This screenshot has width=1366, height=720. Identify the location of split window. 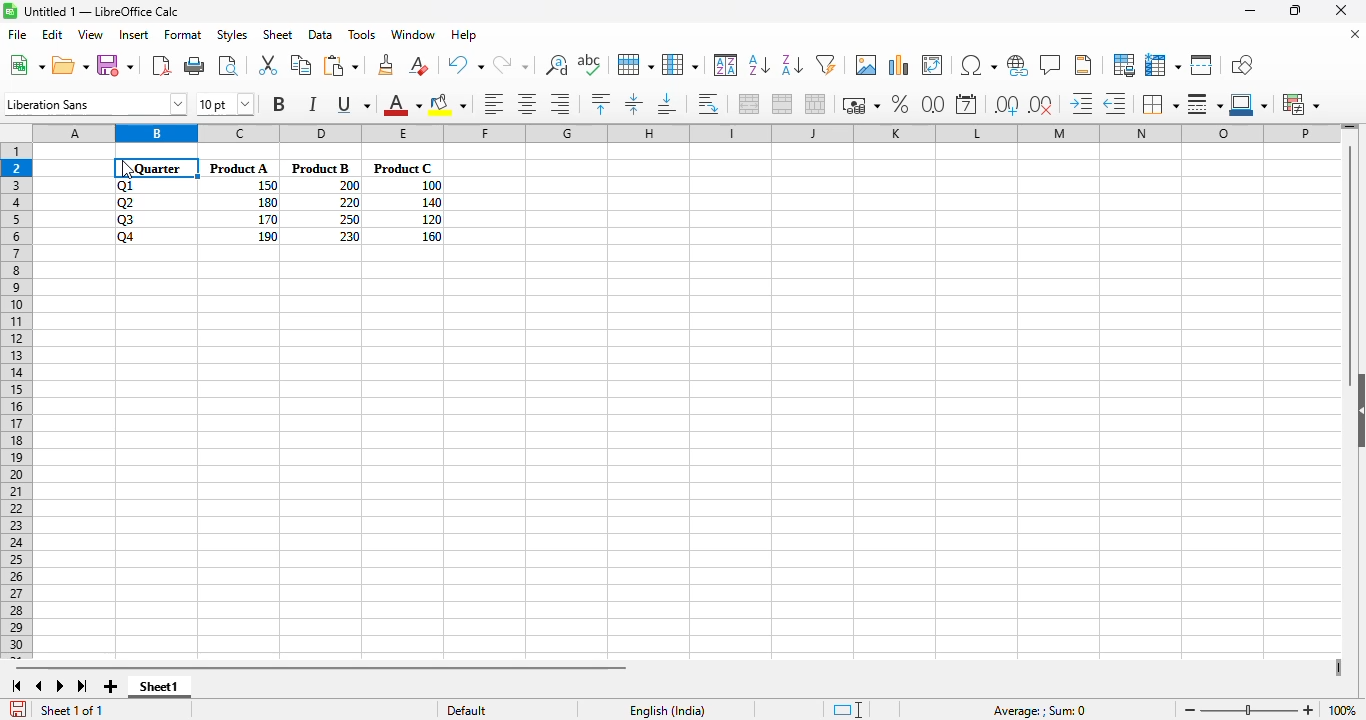
(1202, 65).